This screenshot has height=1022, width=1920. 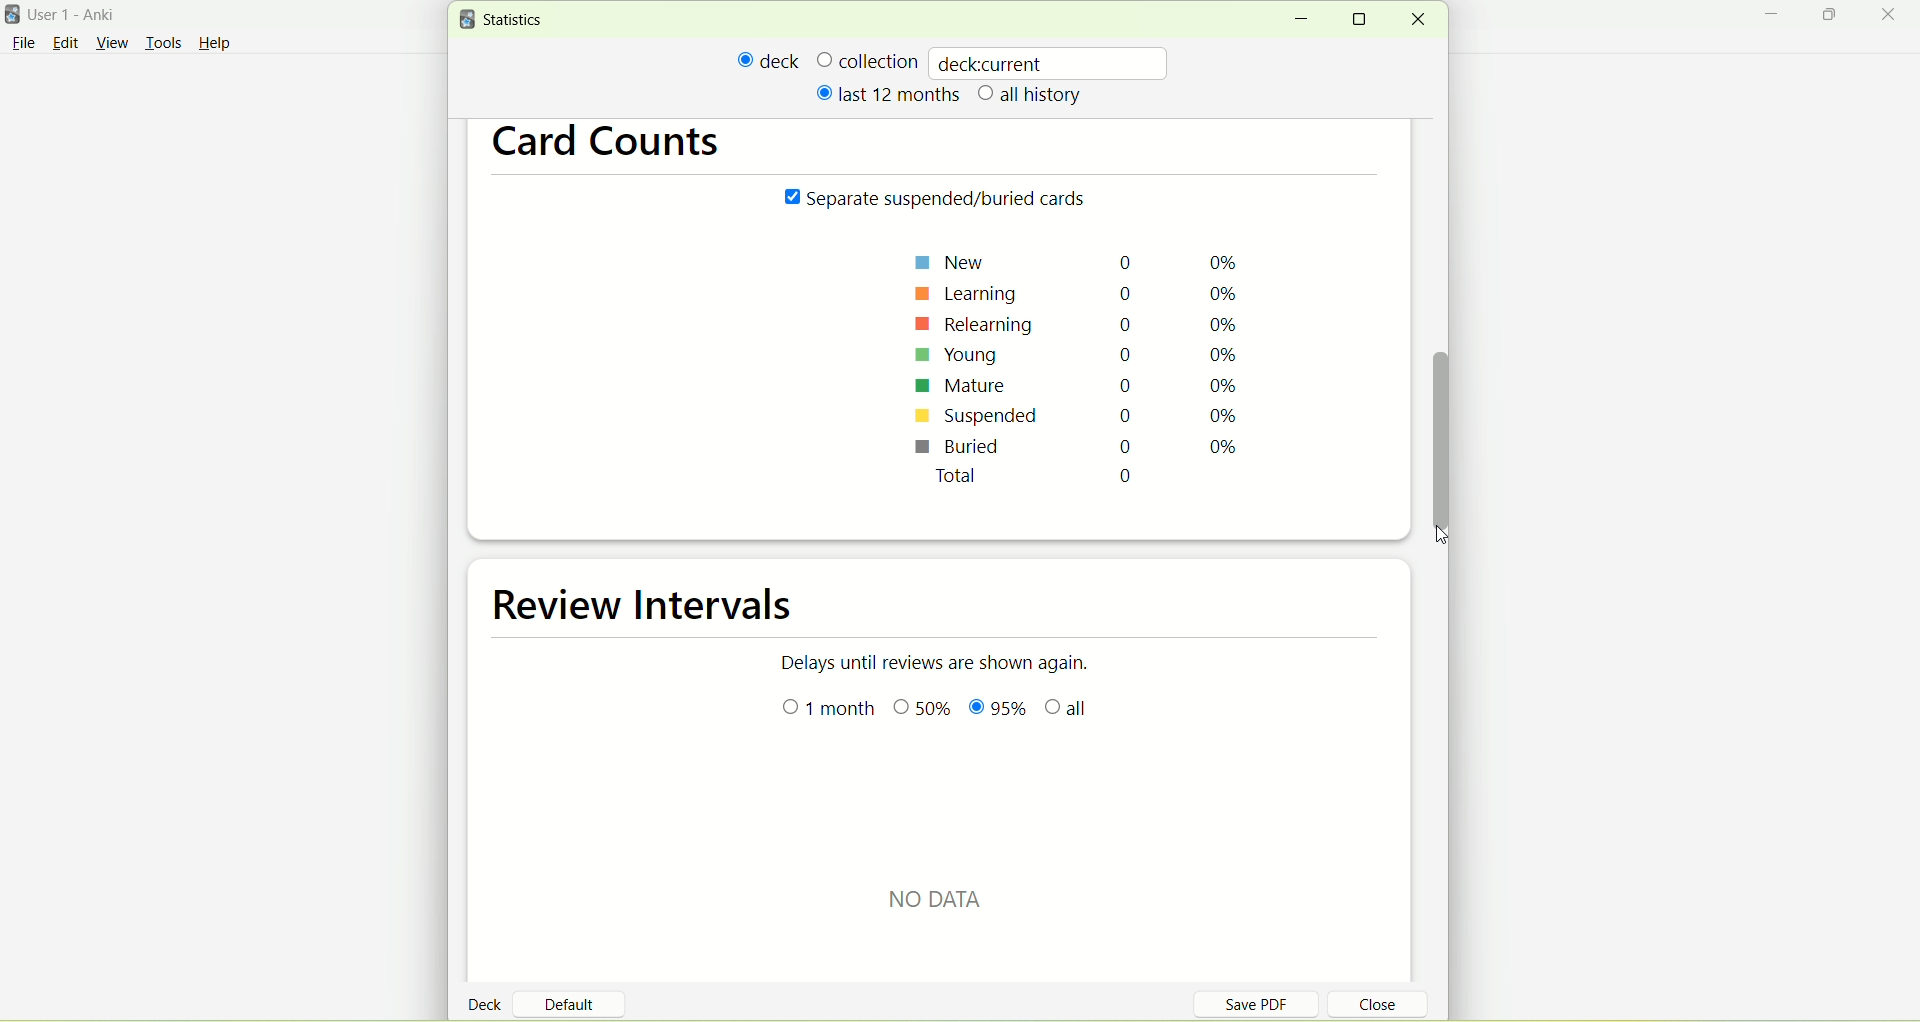 I want to click on new 0 0%, so click(x=1082, y=261).